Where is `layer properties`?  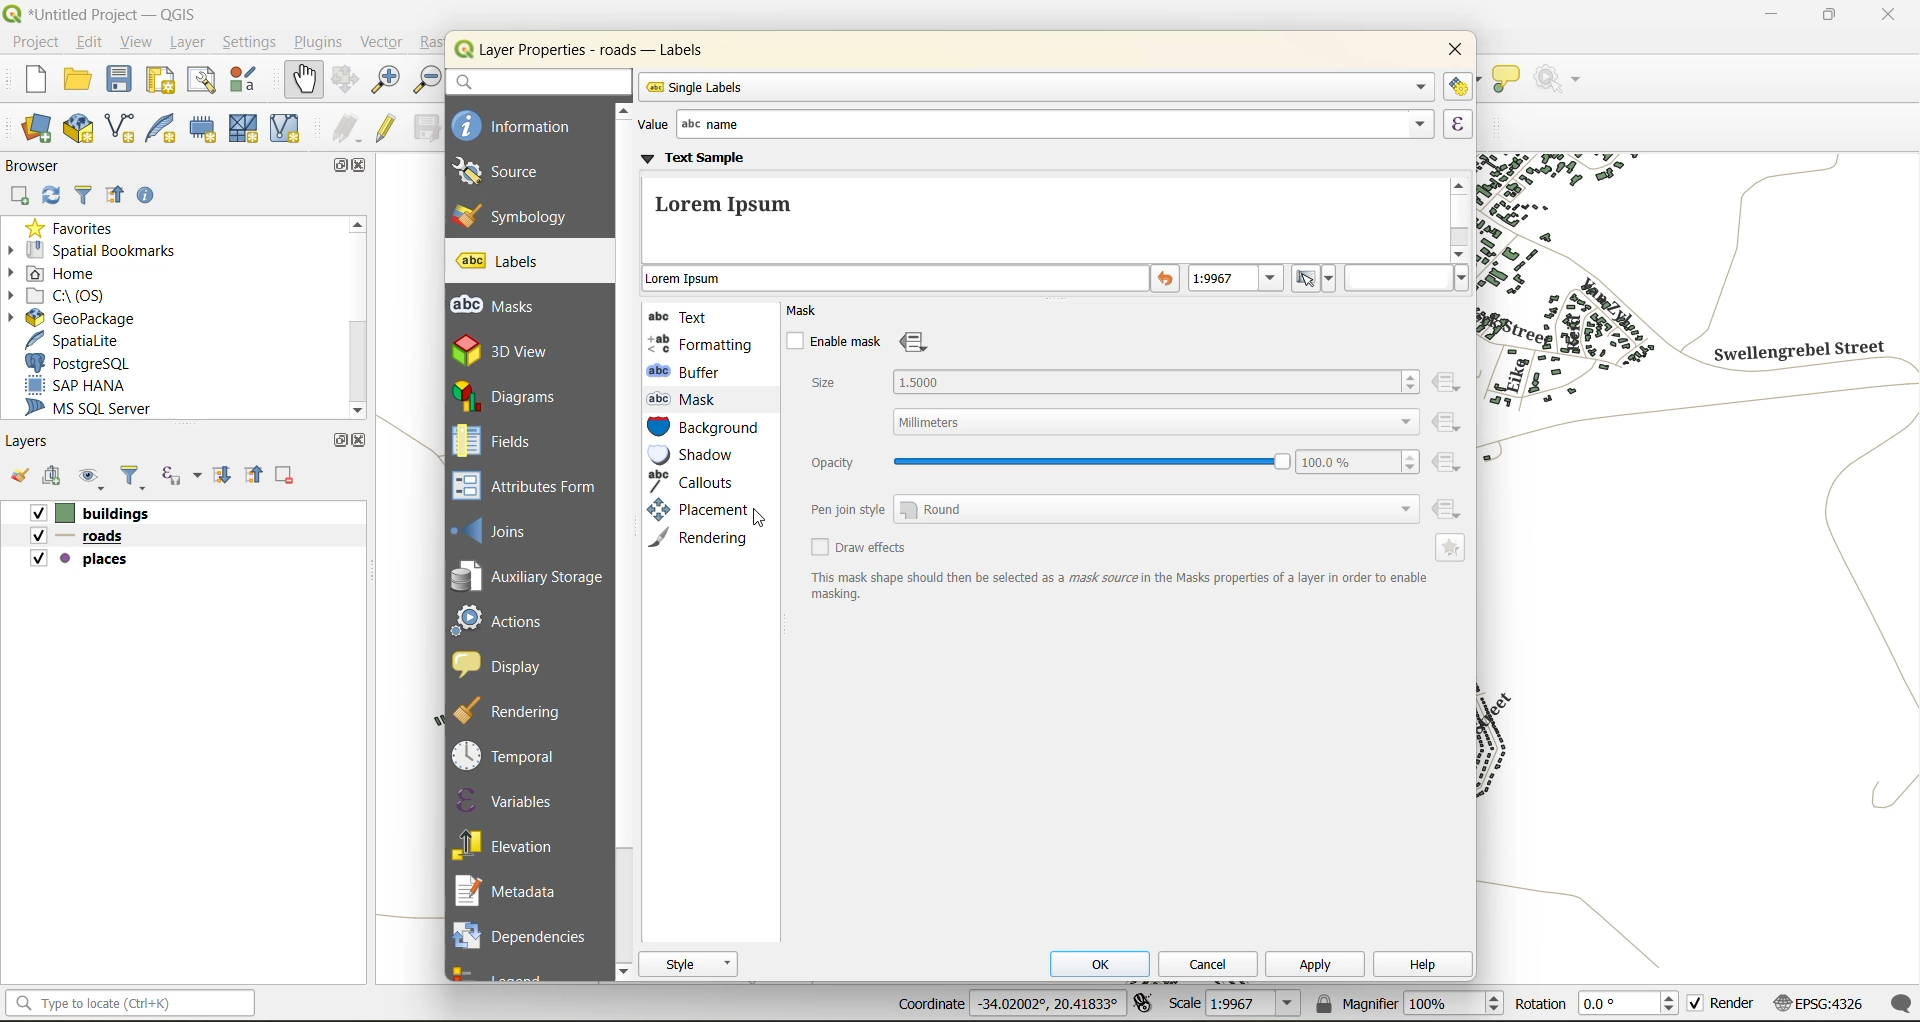 layer properties is located at coordinates (599, 50).